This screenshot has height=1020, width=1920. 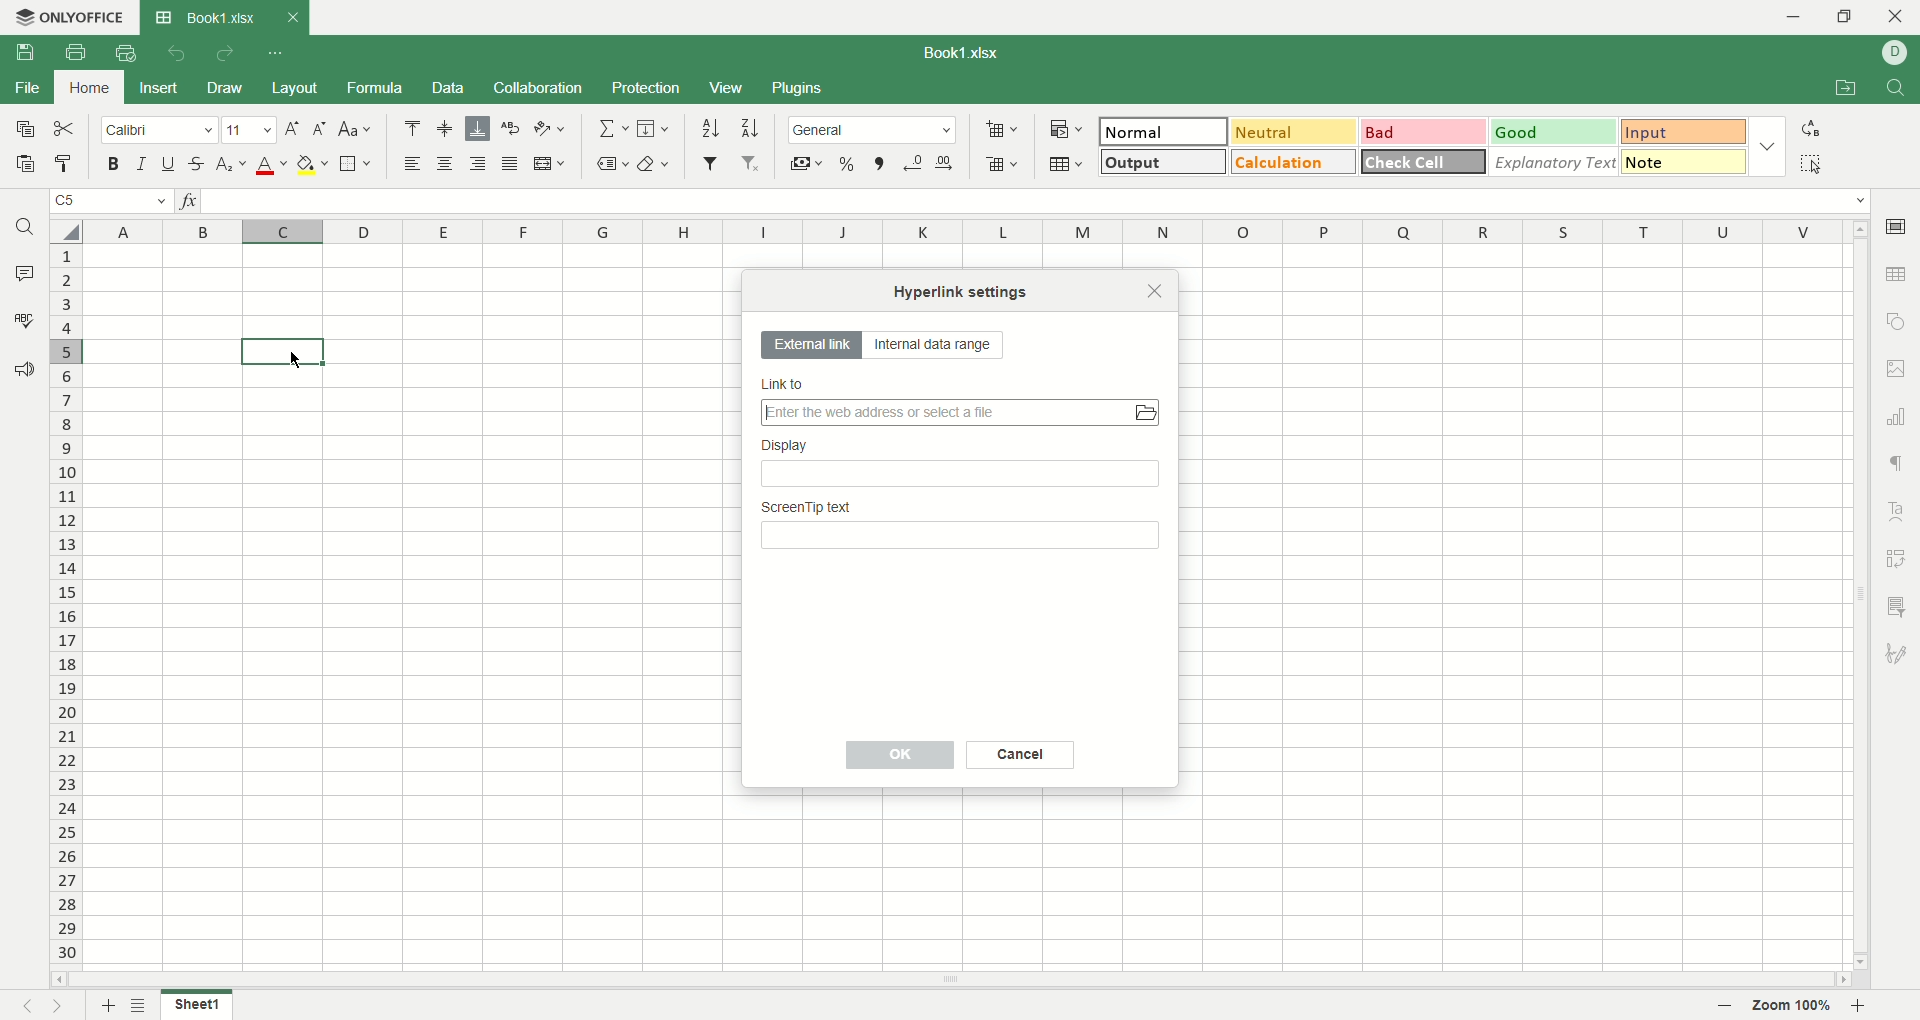 I want to click on rows, so click(x=62, y=608).